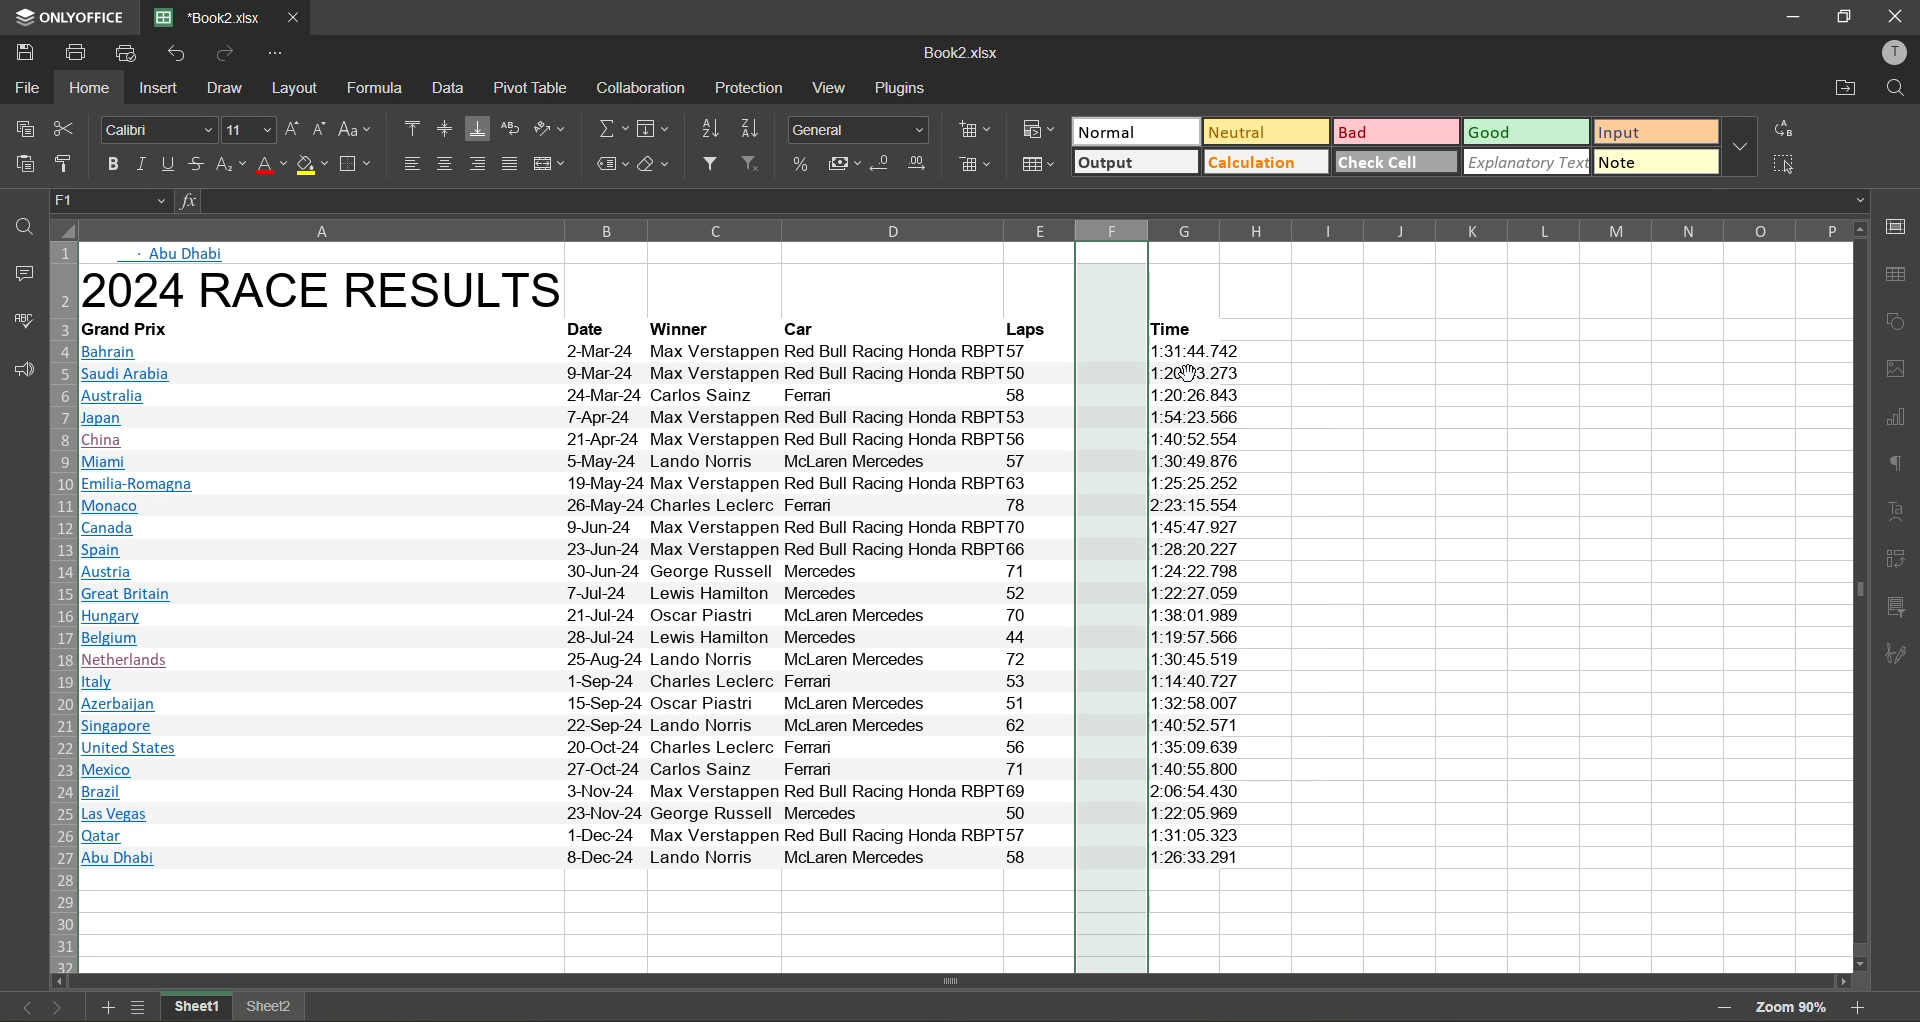 Image resolution: width=1920 pixels, height=1022 pixels. What do you see at coordinates (566, 528) in the screenshot?
I see `Canada 99-Jun-24 Max Verstappen Red Bull Racing Honda RBPT70 1:45:47 927` at bounding box center [566, 528].